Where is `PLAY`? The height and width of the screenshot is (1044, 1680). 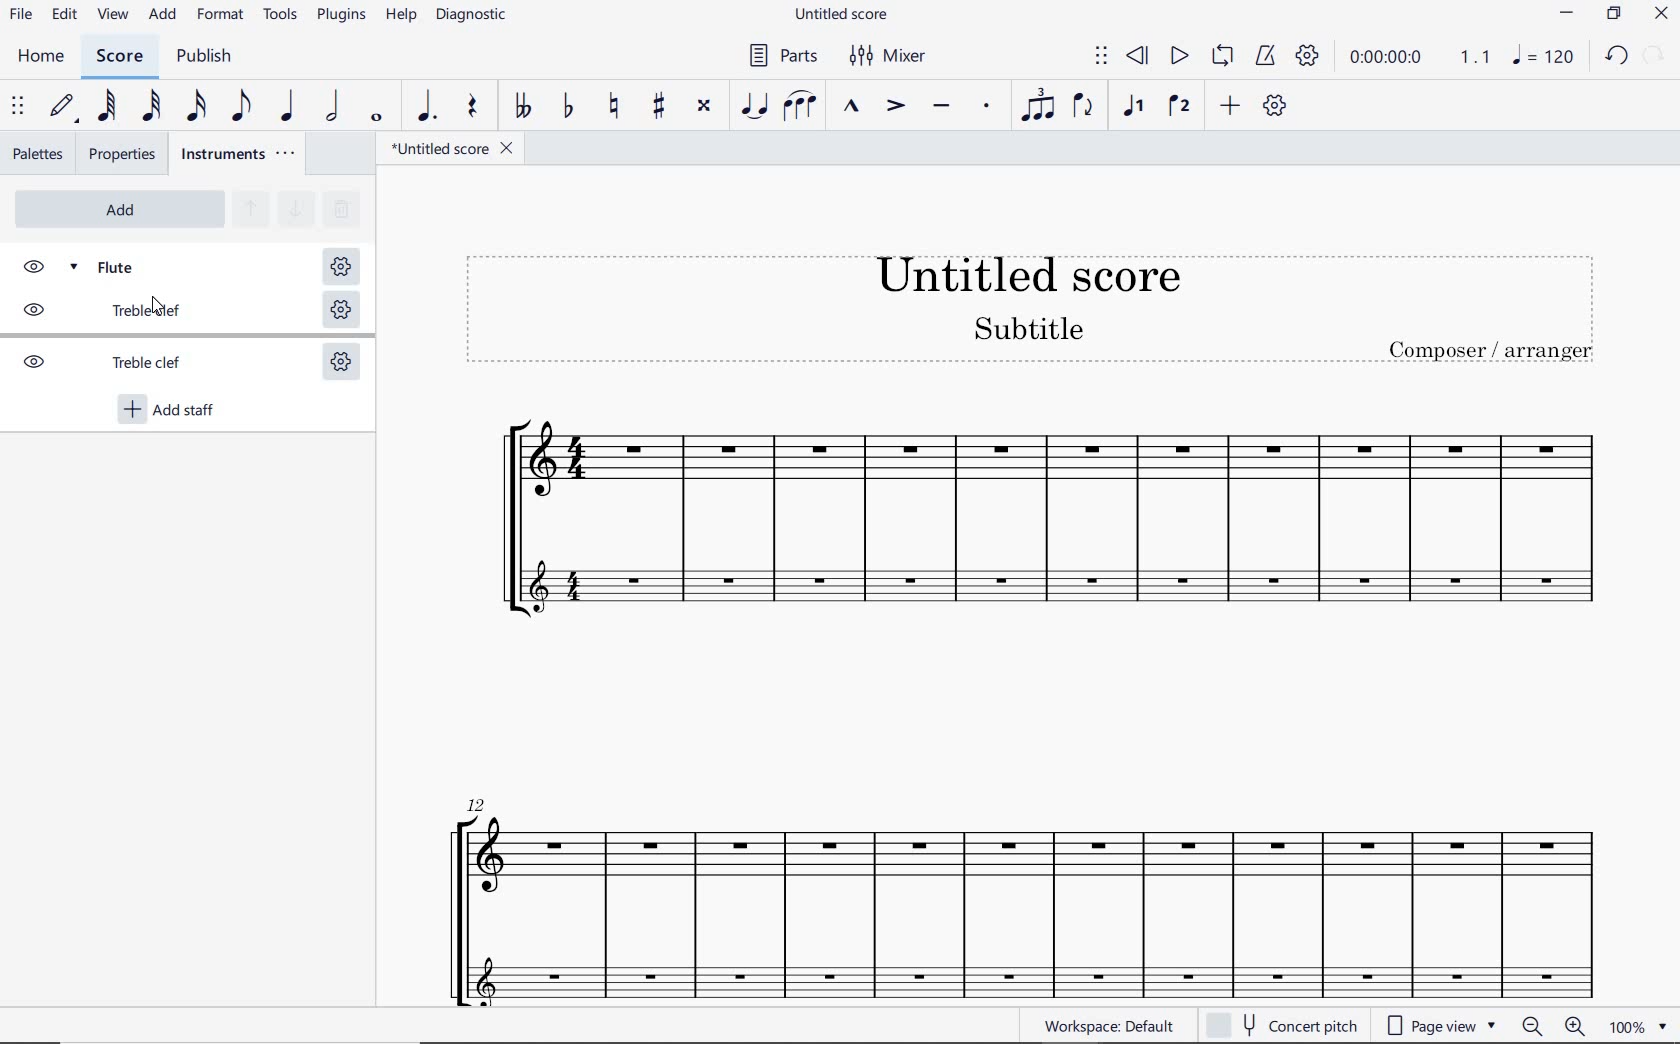 PLAY is located at coordinates (1178, 57).